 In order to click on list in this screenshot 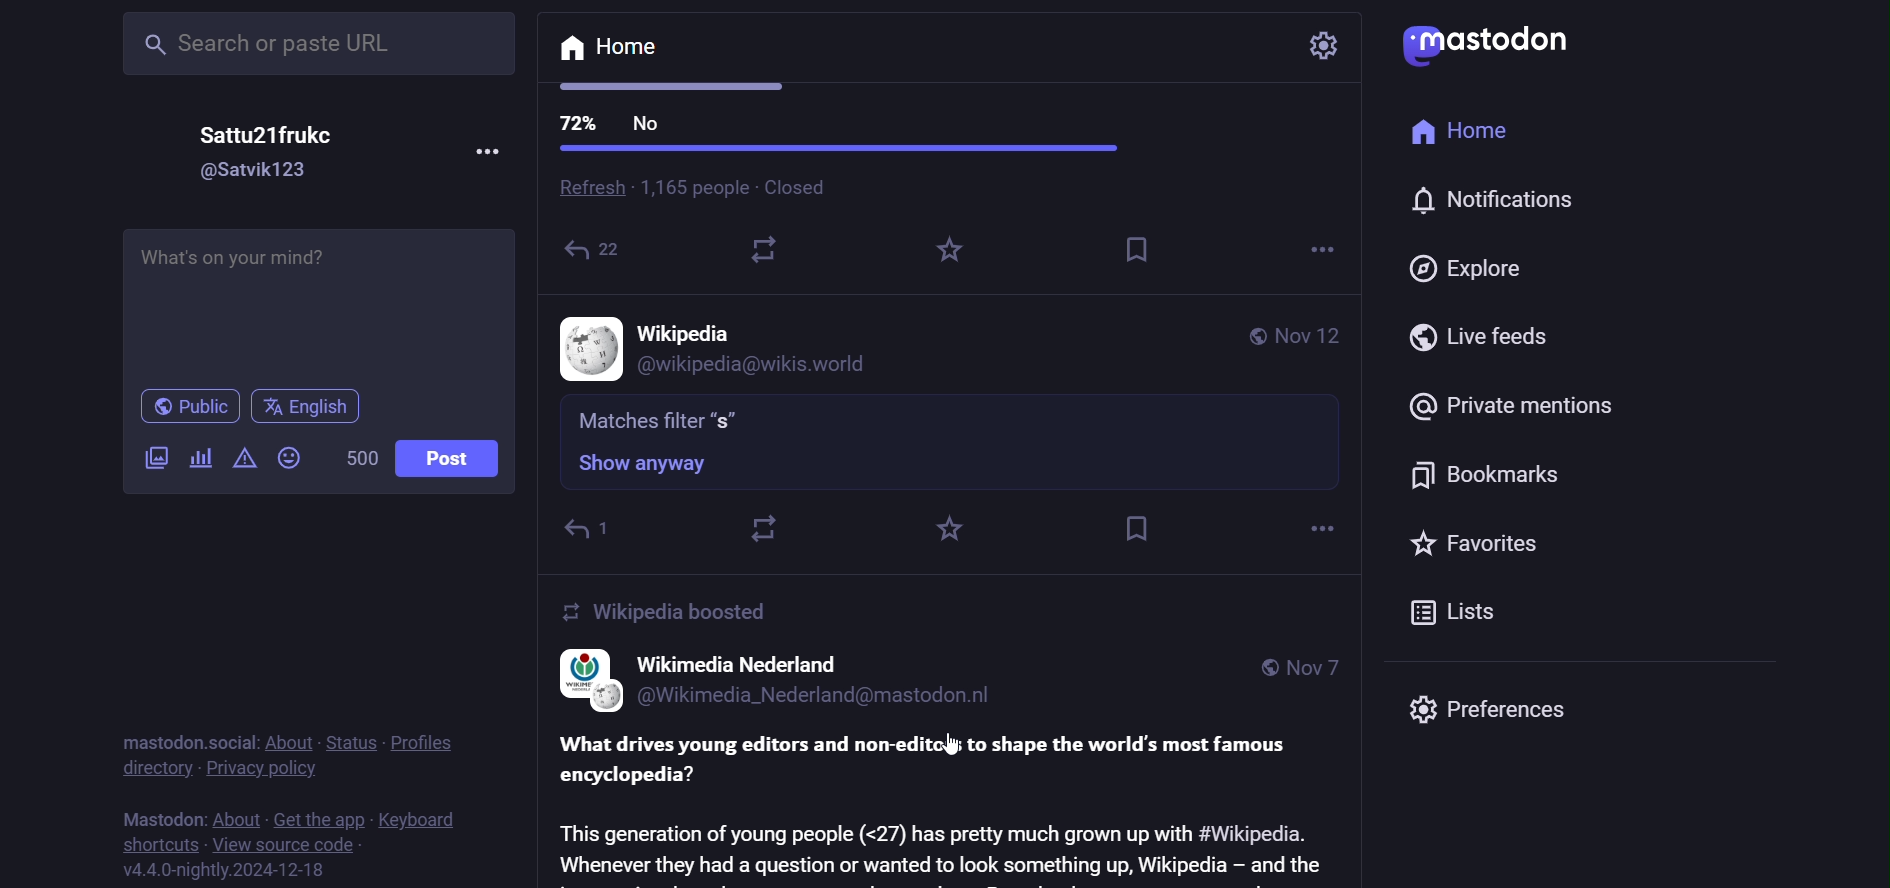, I will do `click(1460, 613)`.